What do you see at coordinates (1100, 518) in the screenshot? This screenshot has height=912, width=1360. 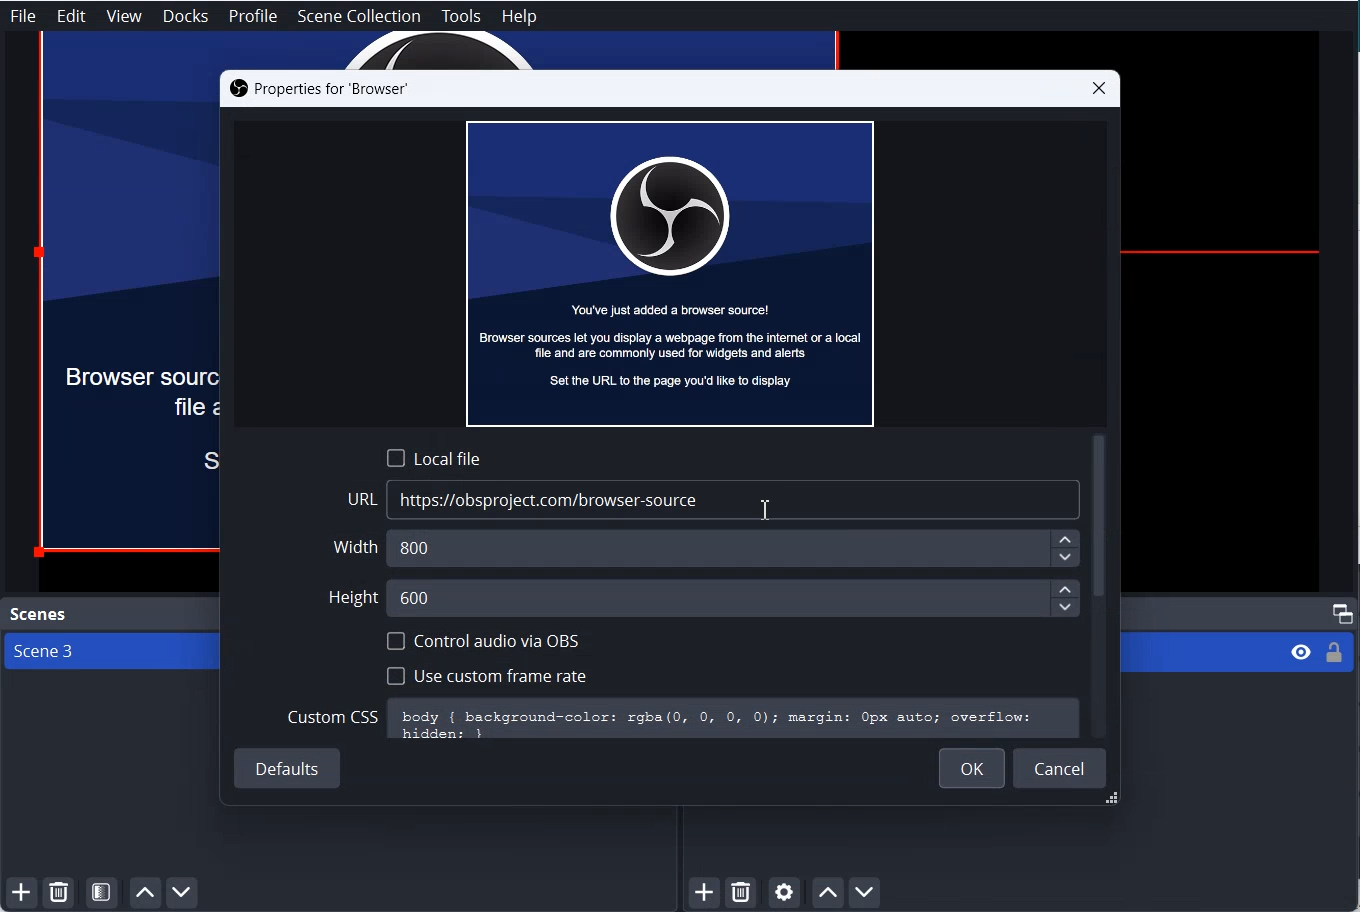 I see `Vertical scroll bar` at bounding box center [1100, 518].